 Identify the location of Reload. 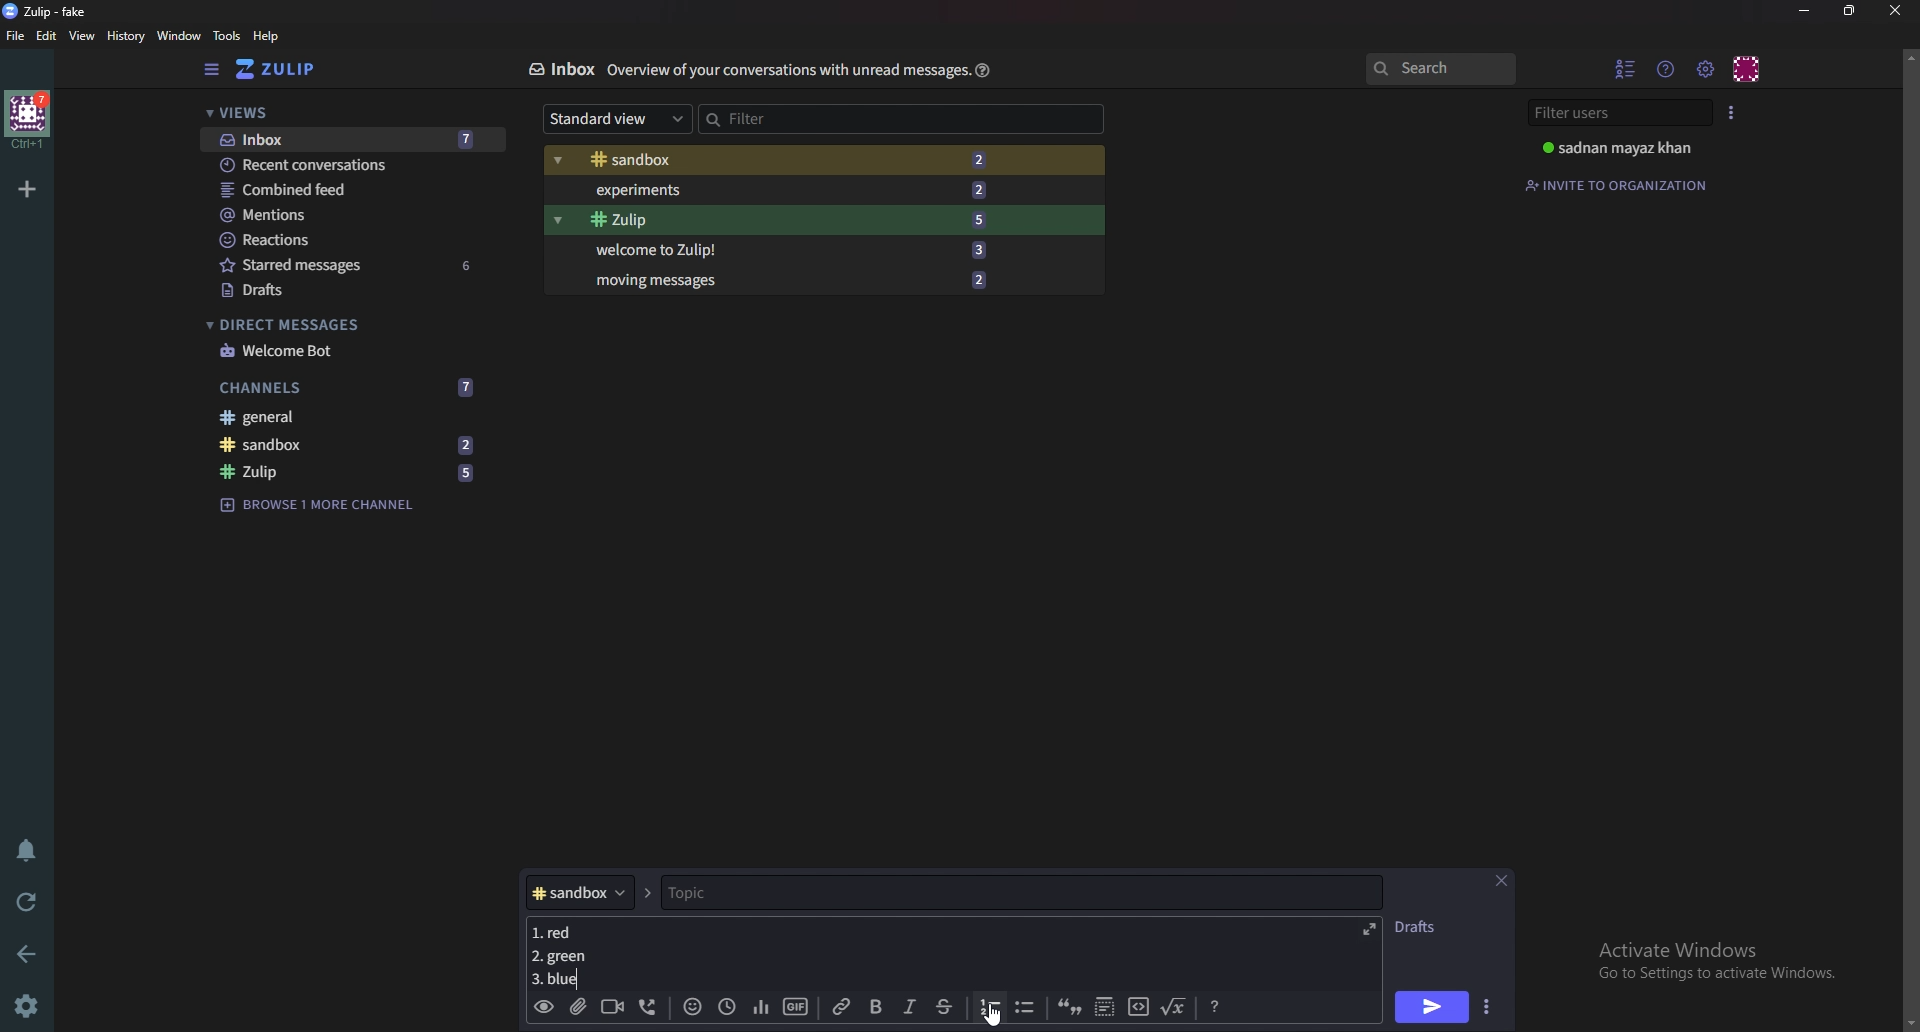
(30, 900).